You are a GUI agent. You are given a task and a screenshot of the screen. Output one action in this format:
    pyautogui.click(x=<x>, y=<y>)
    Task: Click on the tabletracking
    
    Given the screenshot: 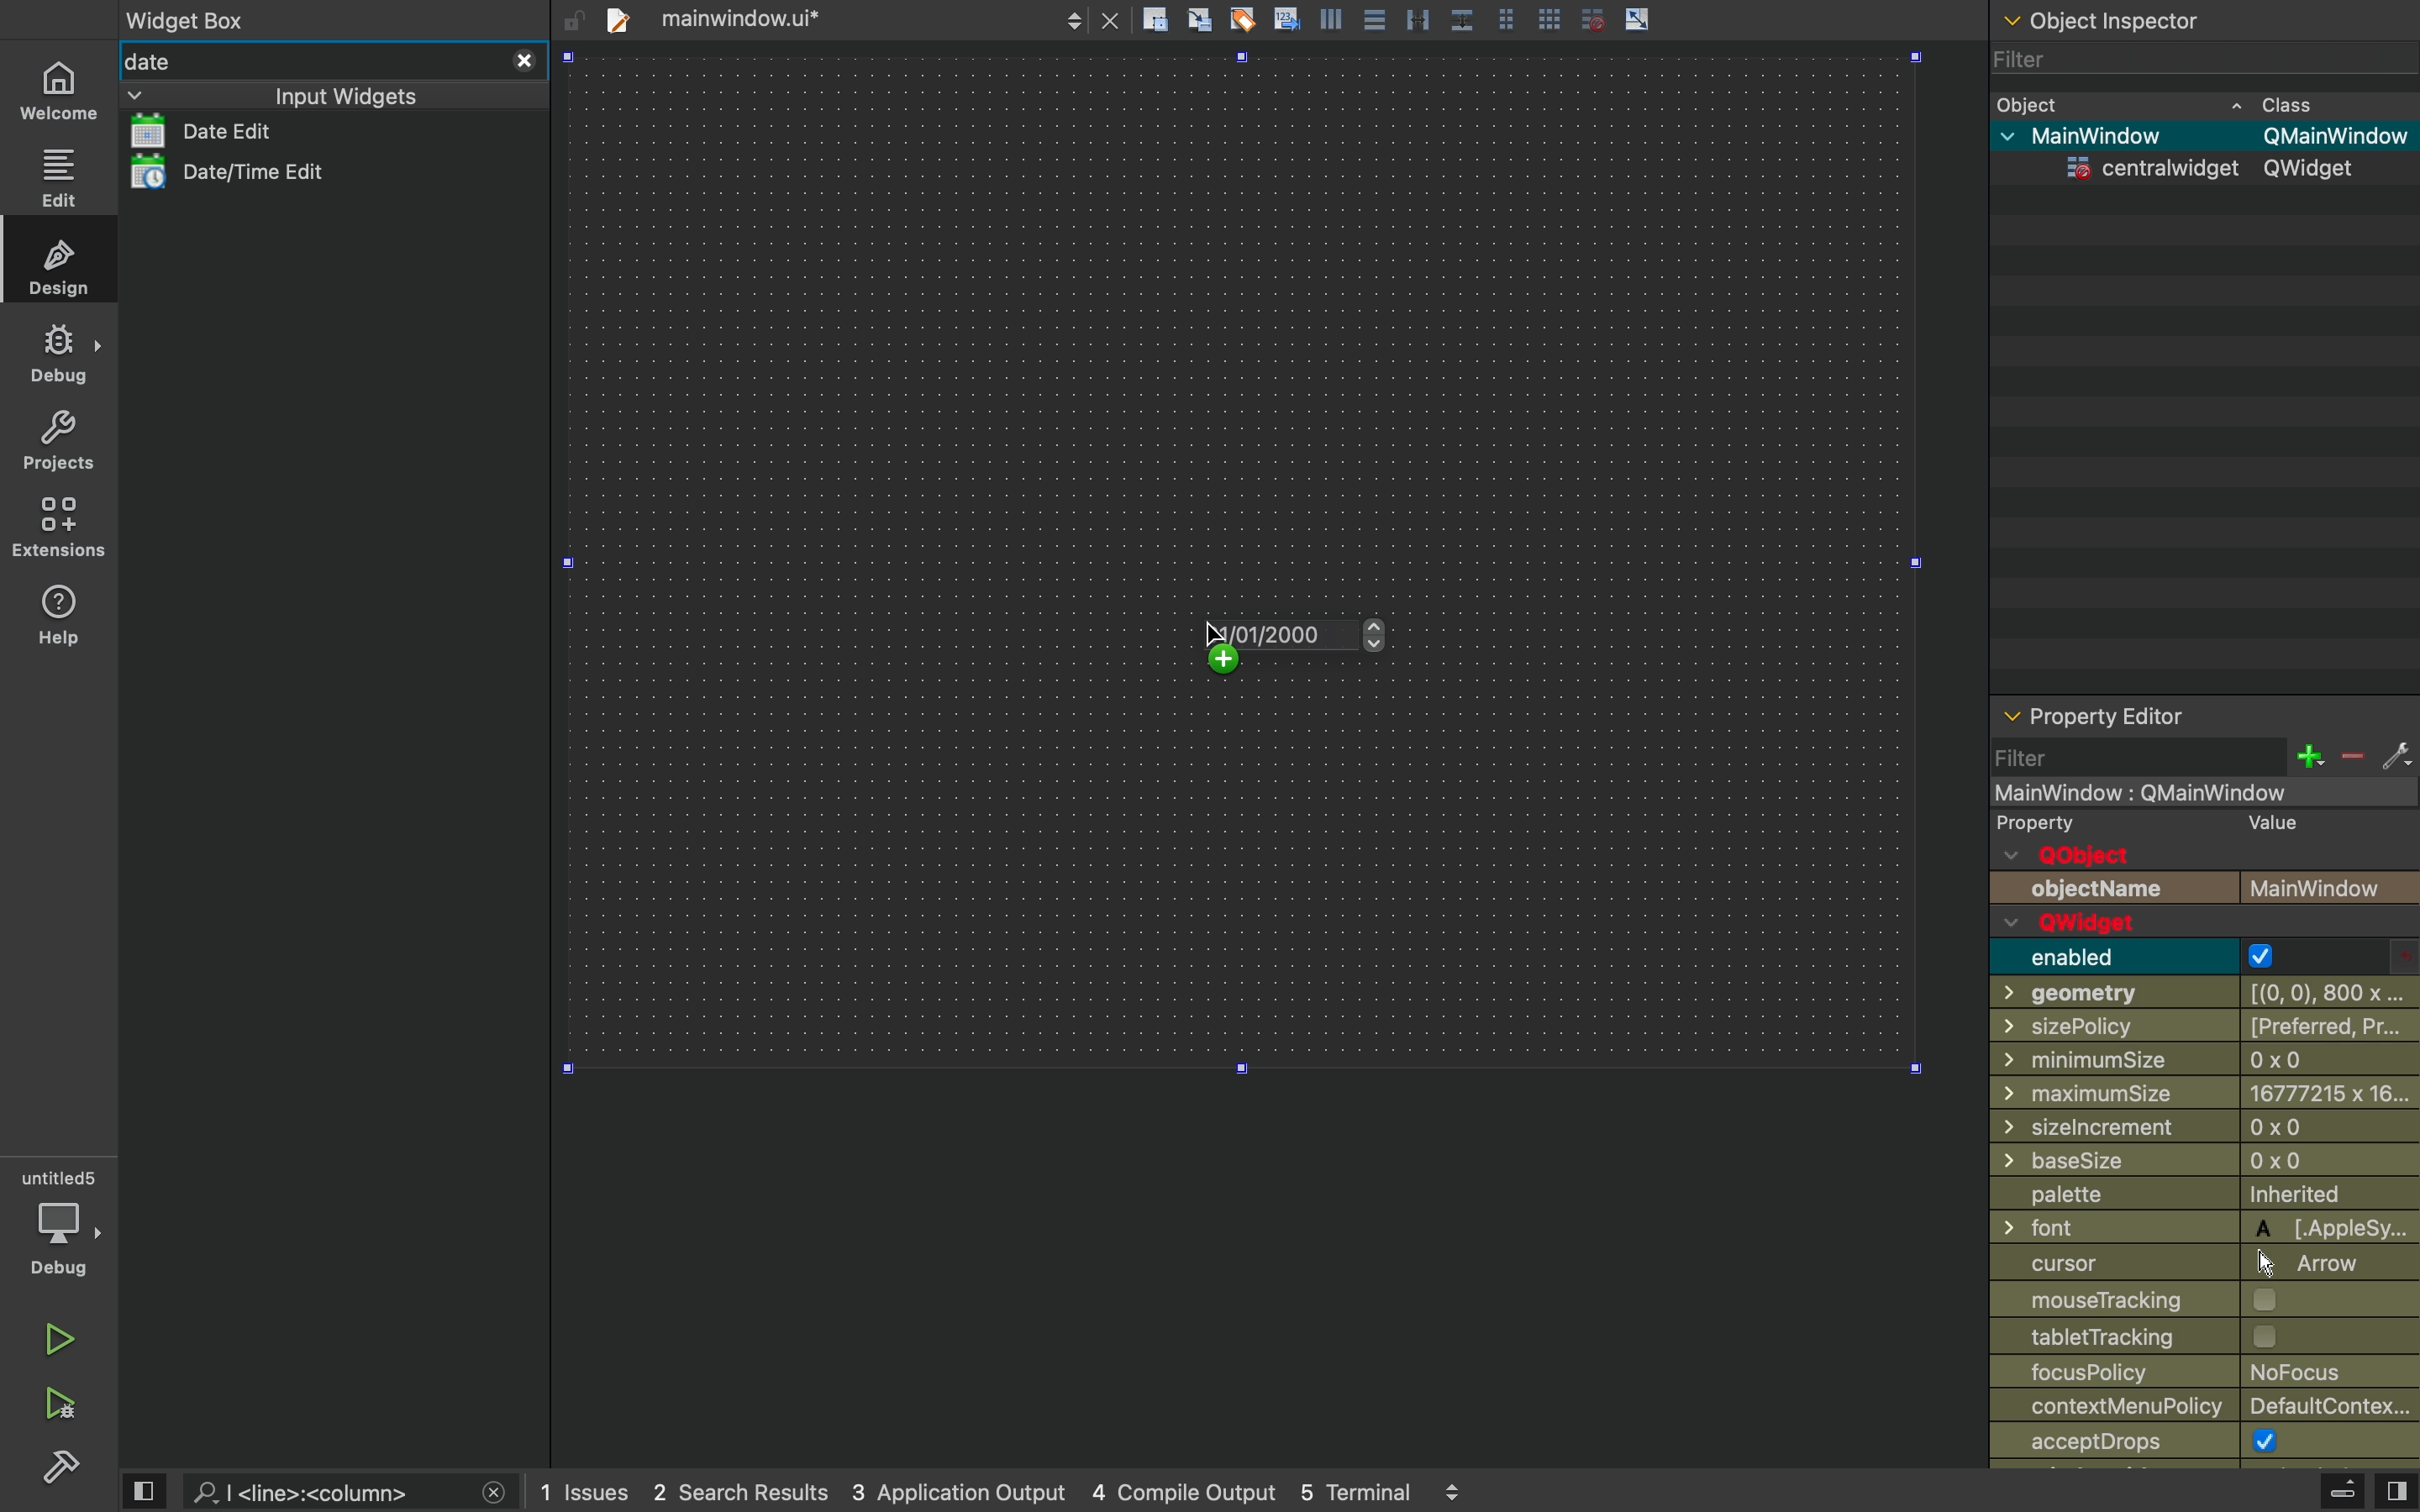 What is the action you would take?
    pyautogui.click(x=2204, y=1337)
    